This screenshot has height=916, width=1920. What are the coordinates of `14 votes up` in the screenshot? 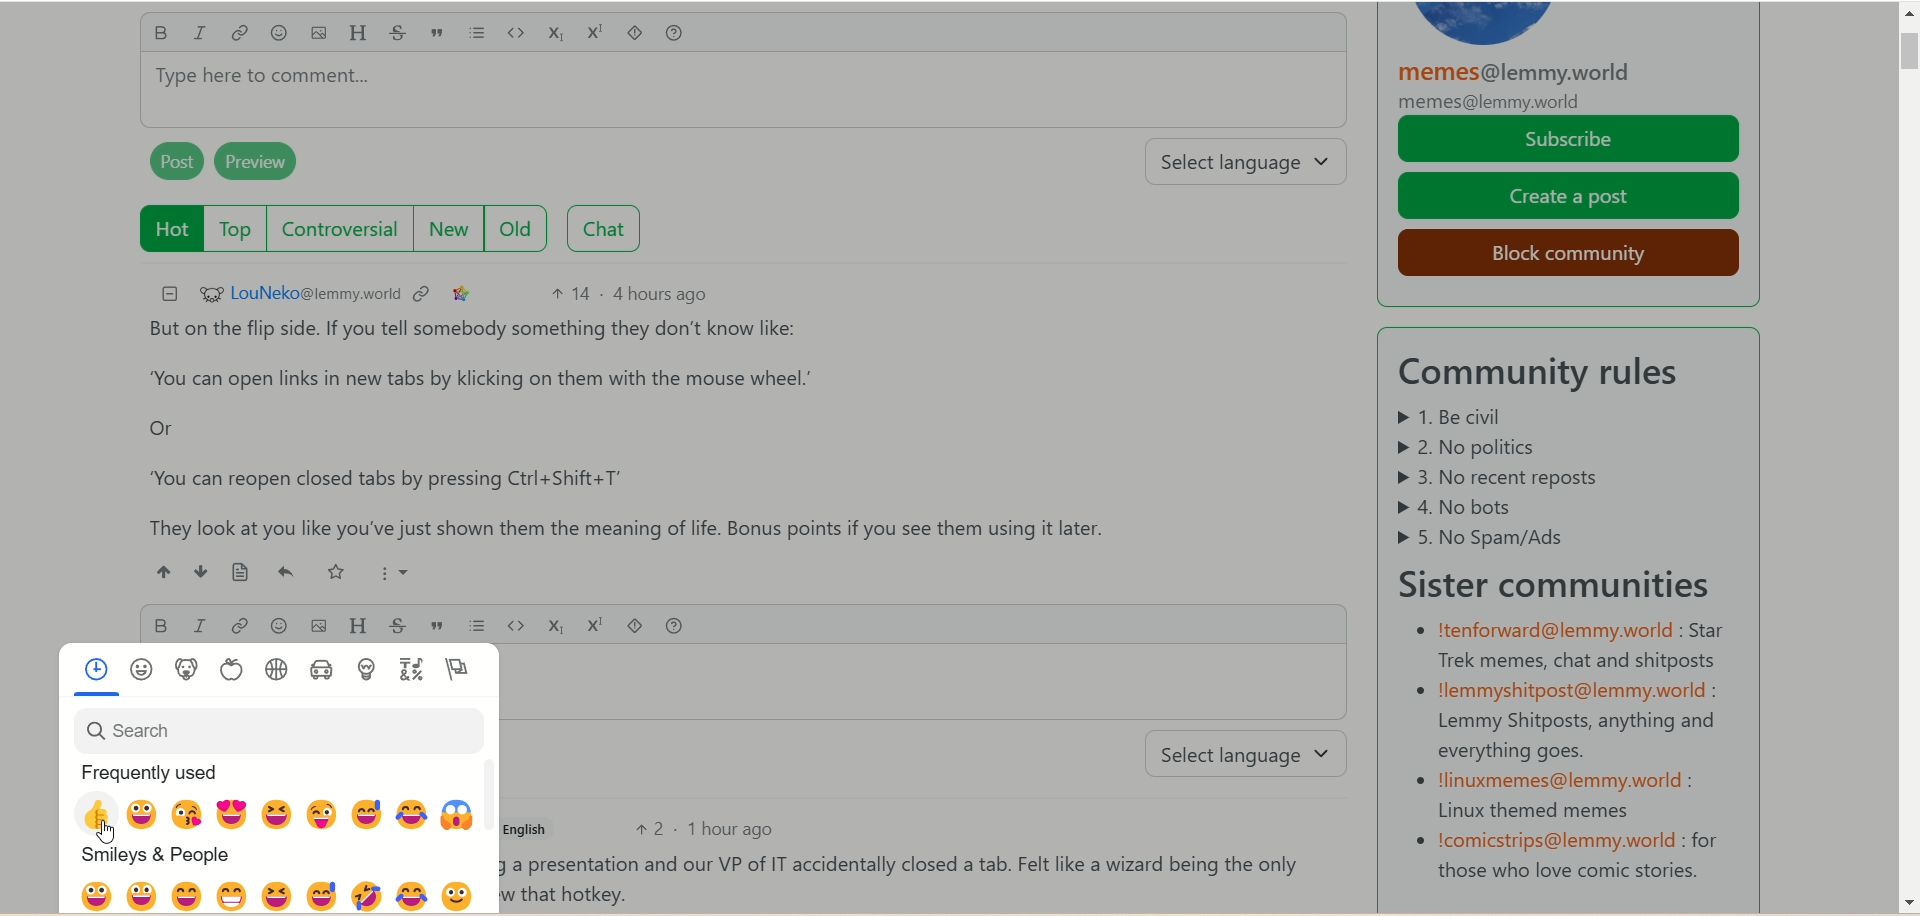 It's located at (570, 294).